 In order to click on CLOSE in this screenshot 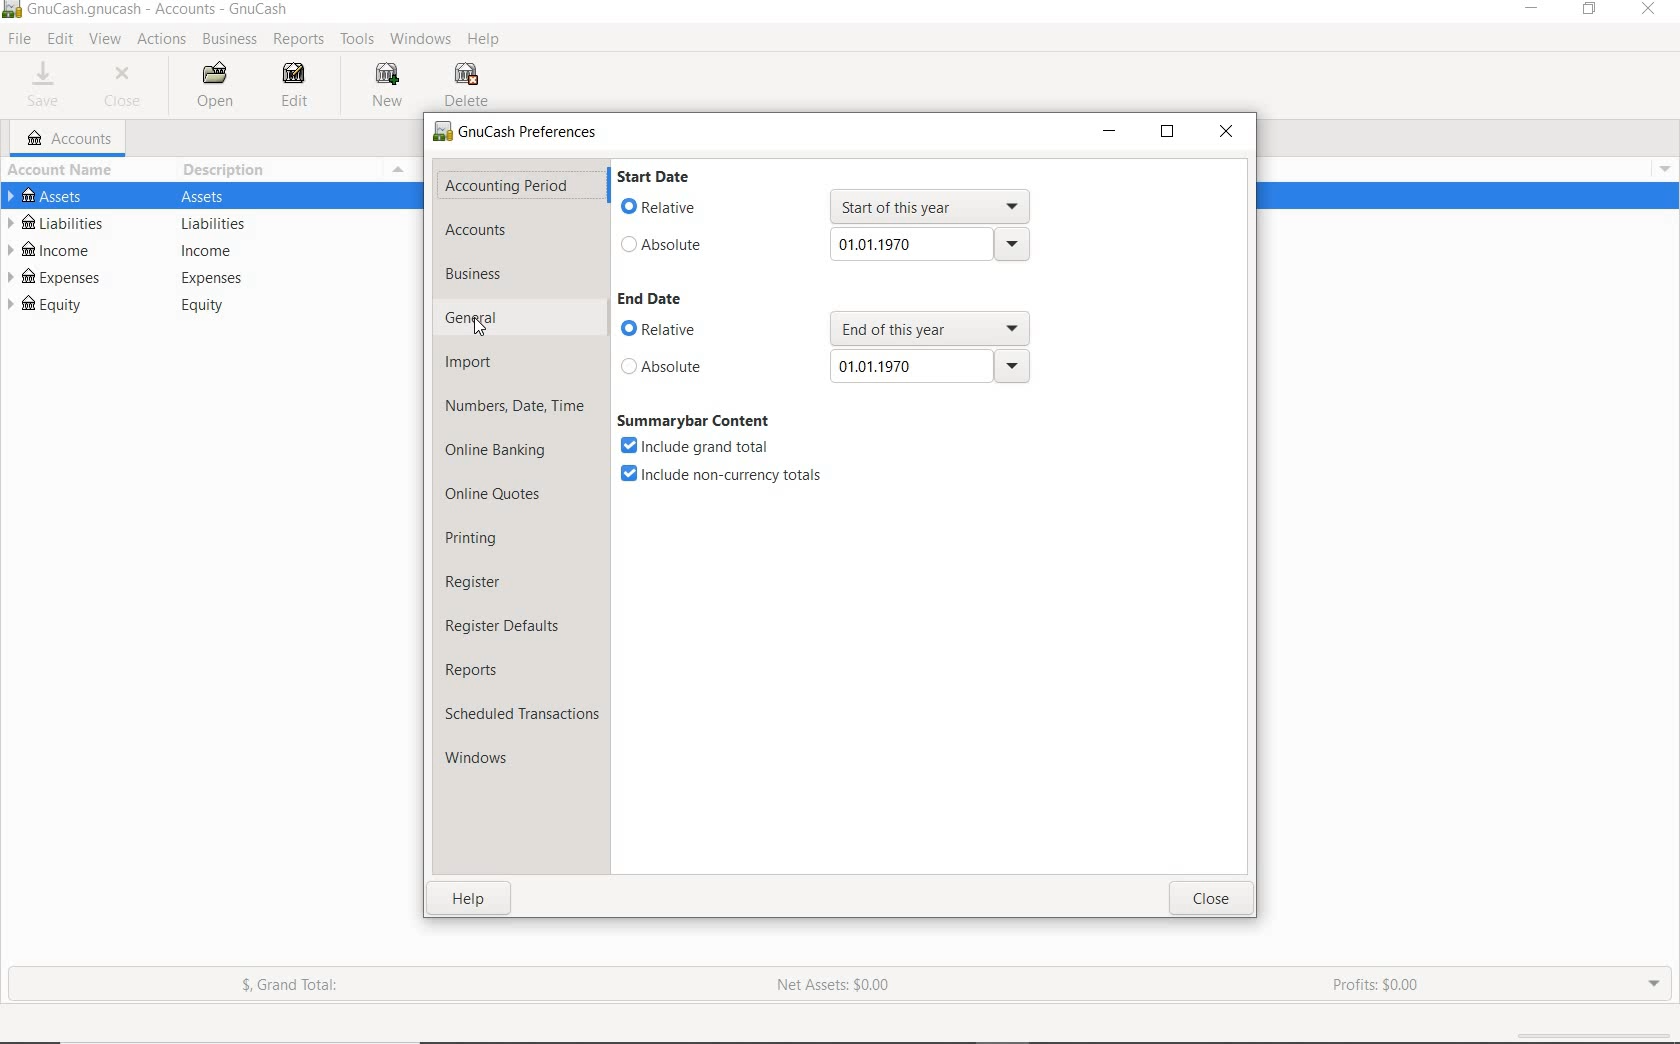, I will do `click(1226, 133)`.